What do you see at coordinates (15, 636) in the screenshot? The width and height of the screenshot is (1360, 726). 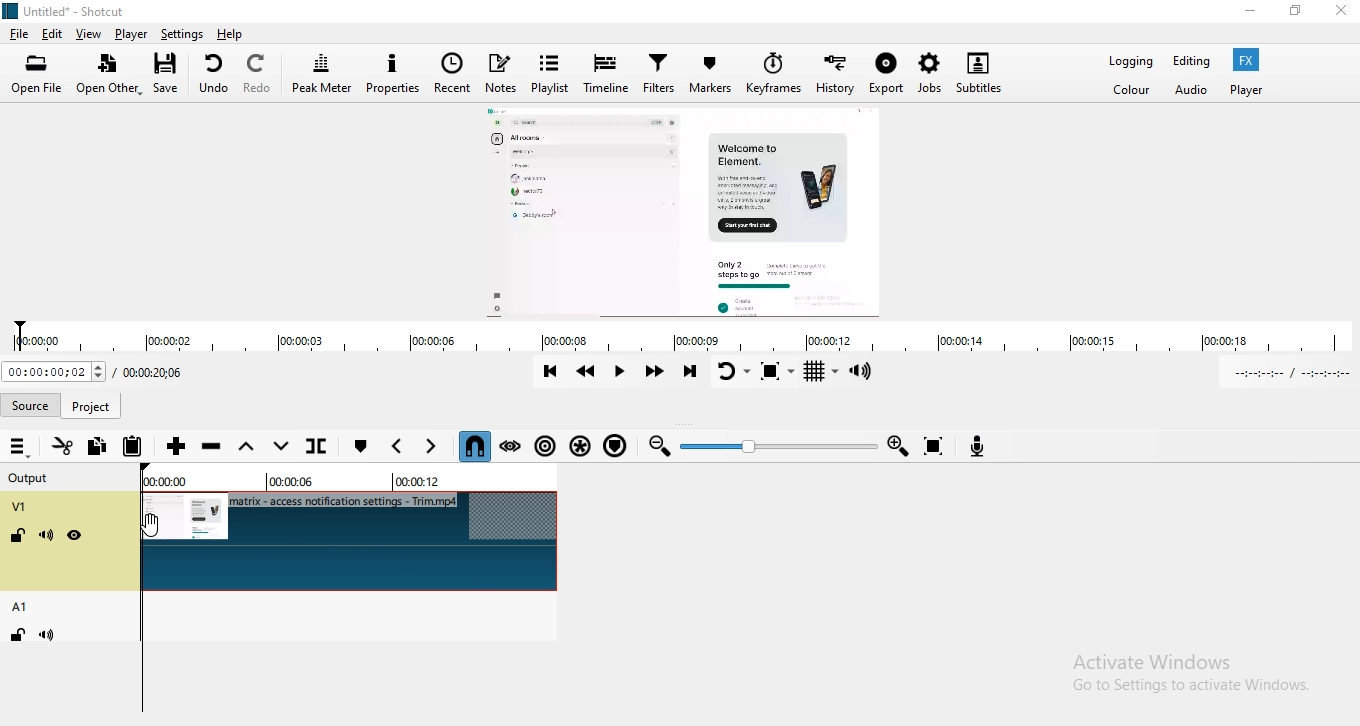 I see `Lock` at bounding box center [15, 636].